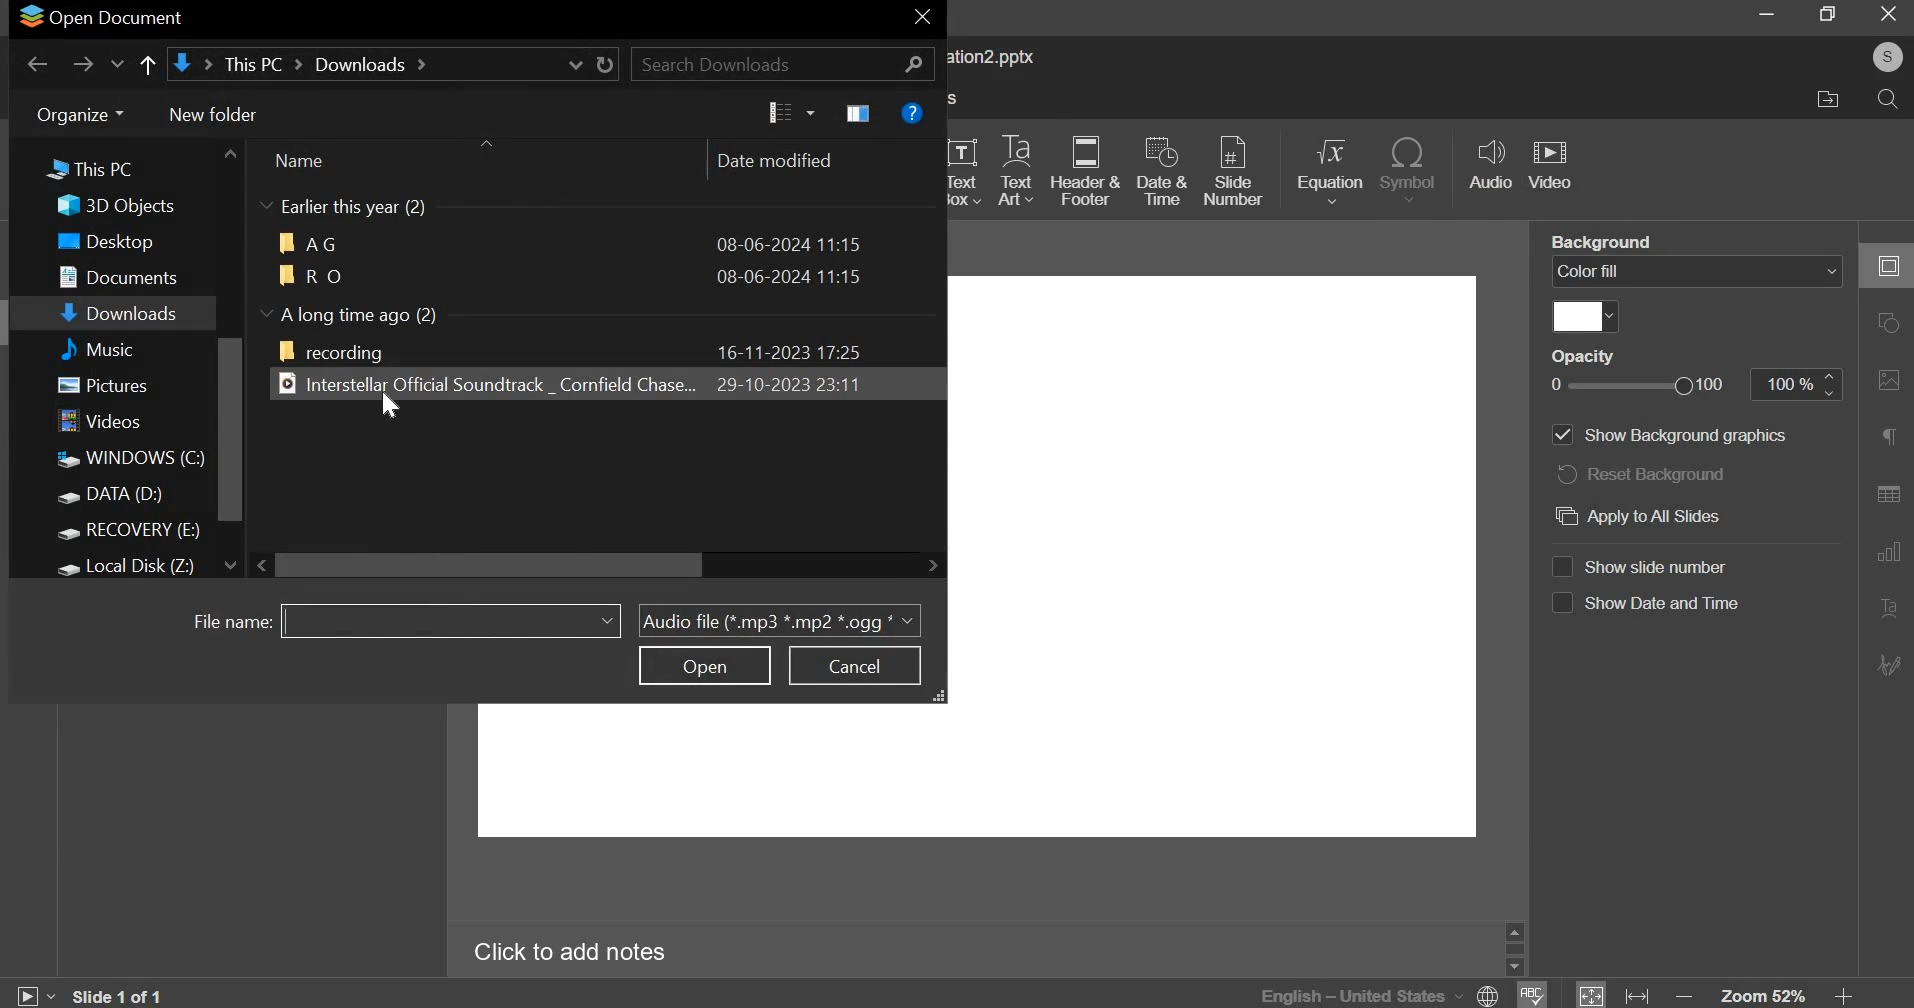  What do you see at coordinates (309, 273) in the screenshot?
I see `R O` at bounding box center [309, 273].